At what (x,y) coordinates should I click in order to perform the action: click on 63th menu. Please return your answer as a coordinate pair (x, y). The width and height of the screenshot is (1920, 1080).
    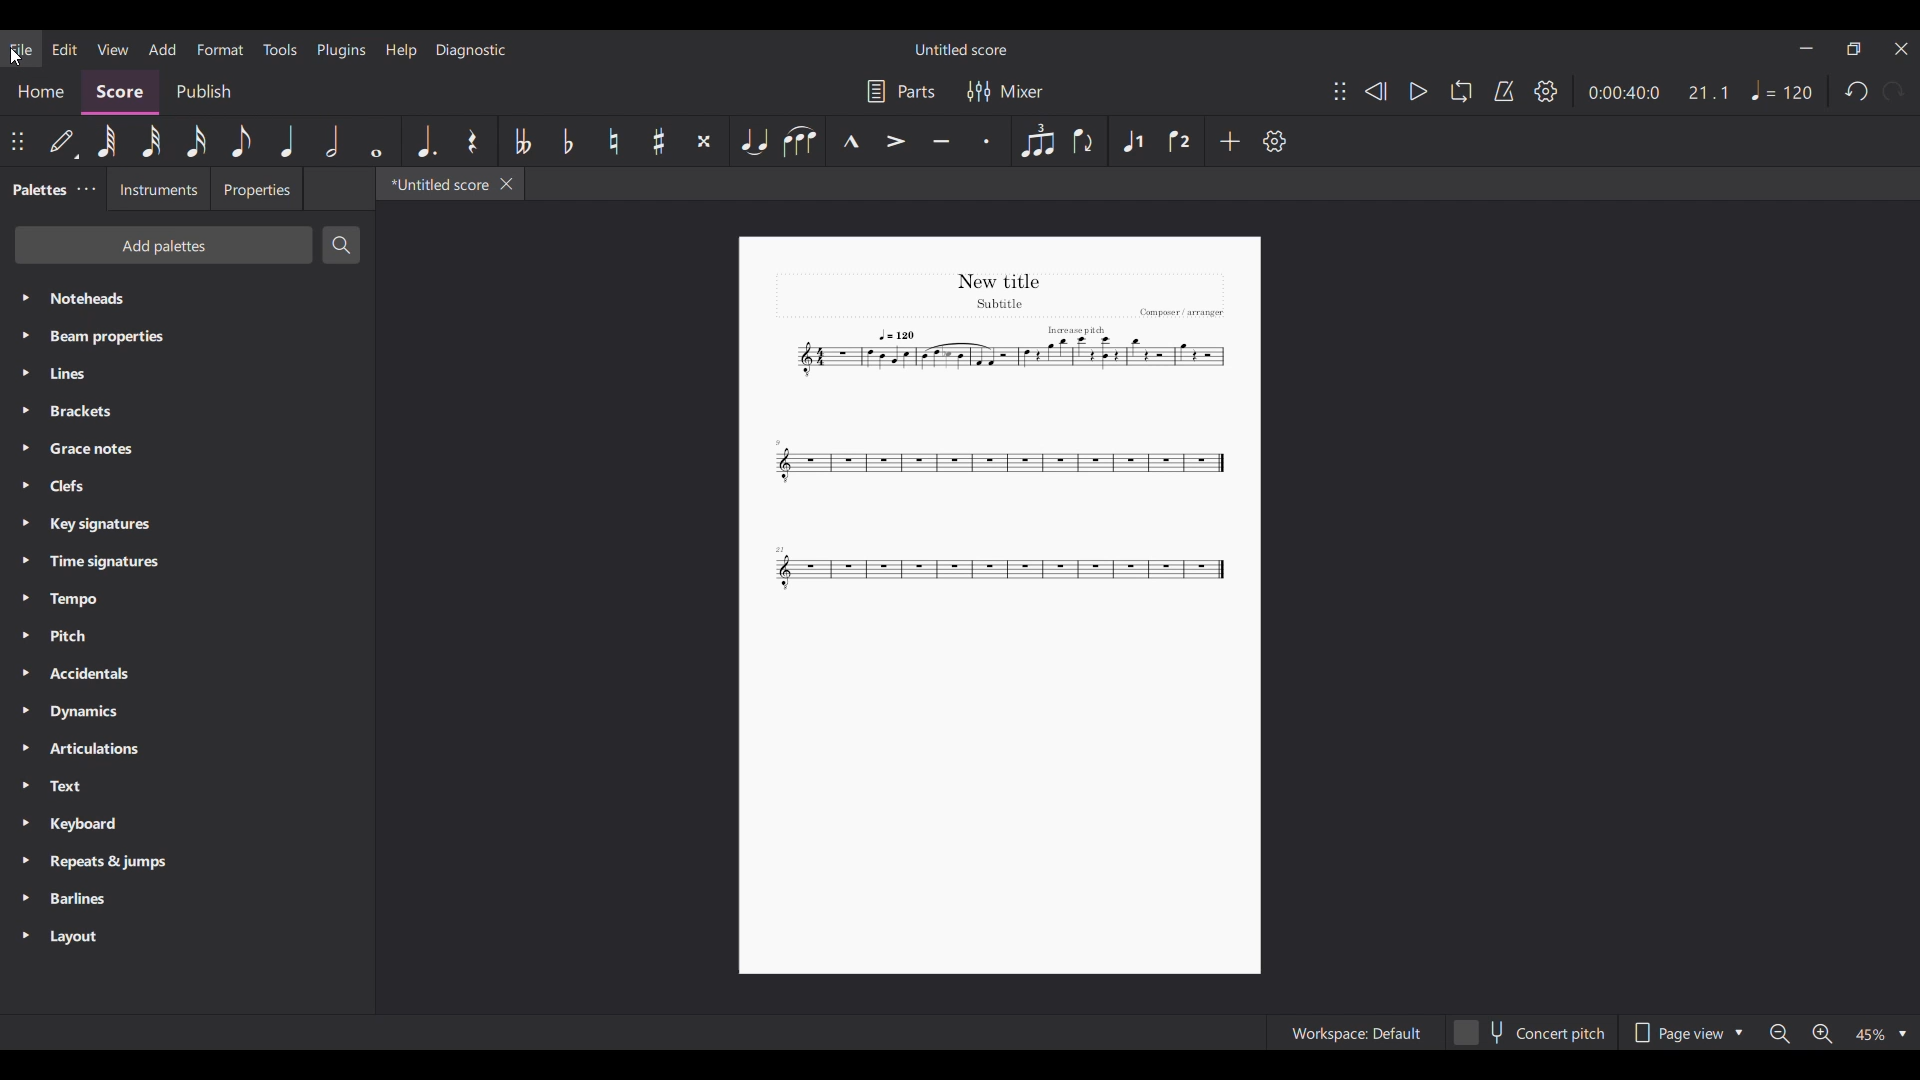
    Looking at the image, I should click on (107, 141).